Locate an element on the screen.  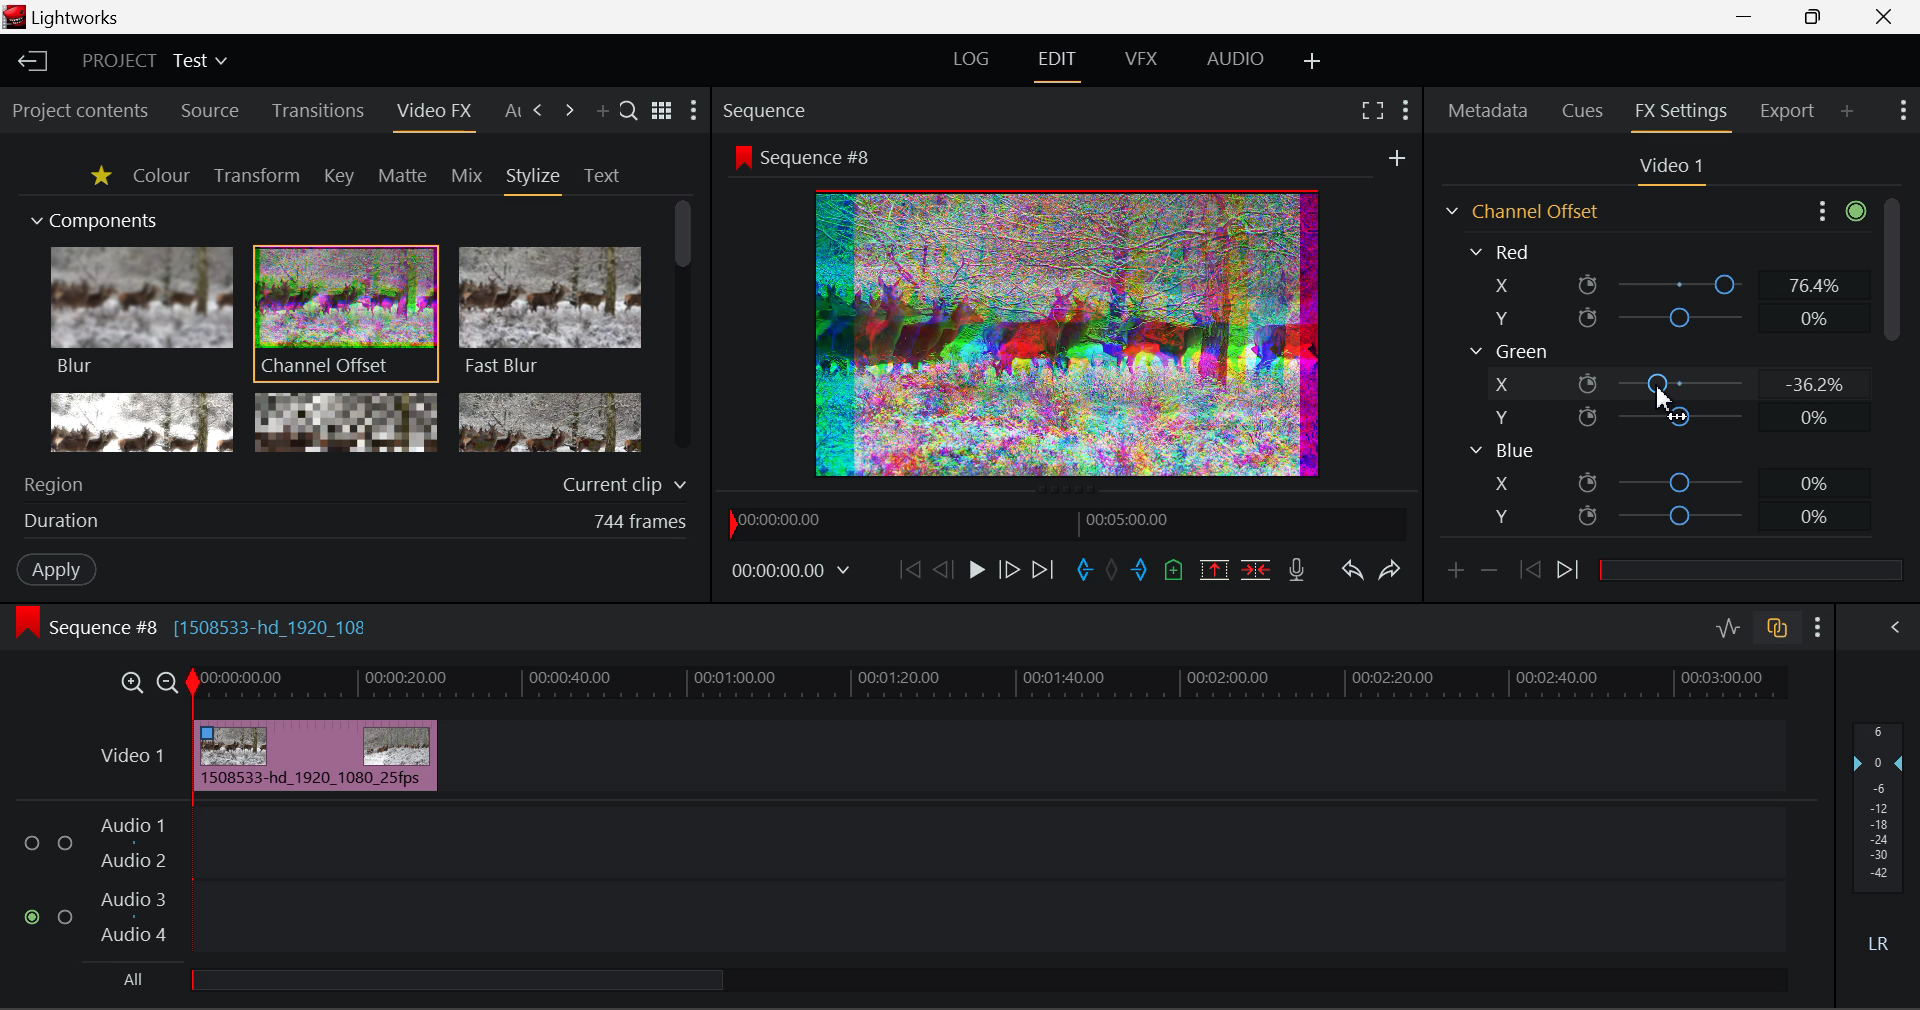
Remove marked Section is located at coordinates (1218, 571).